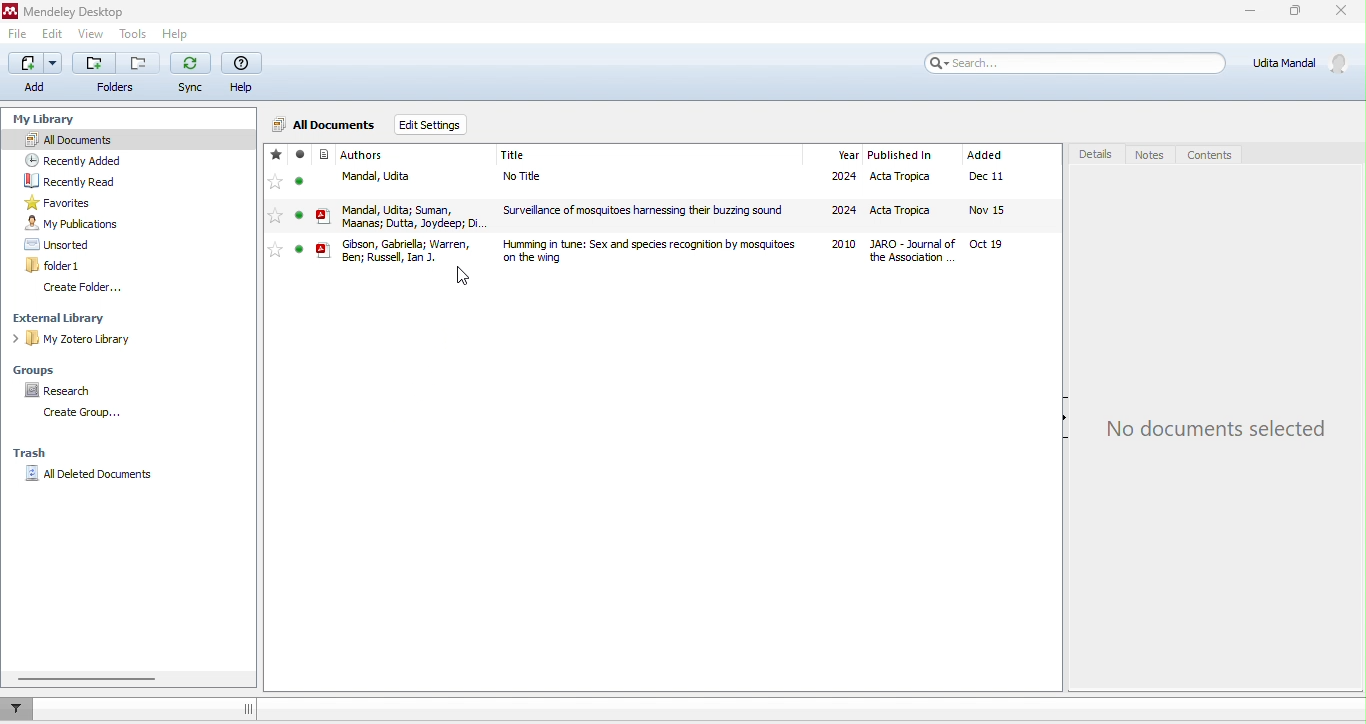 The image size is (1366, 724). Describe the element at coordinates (700, 250) in the screenshot. I see `file` at that location.